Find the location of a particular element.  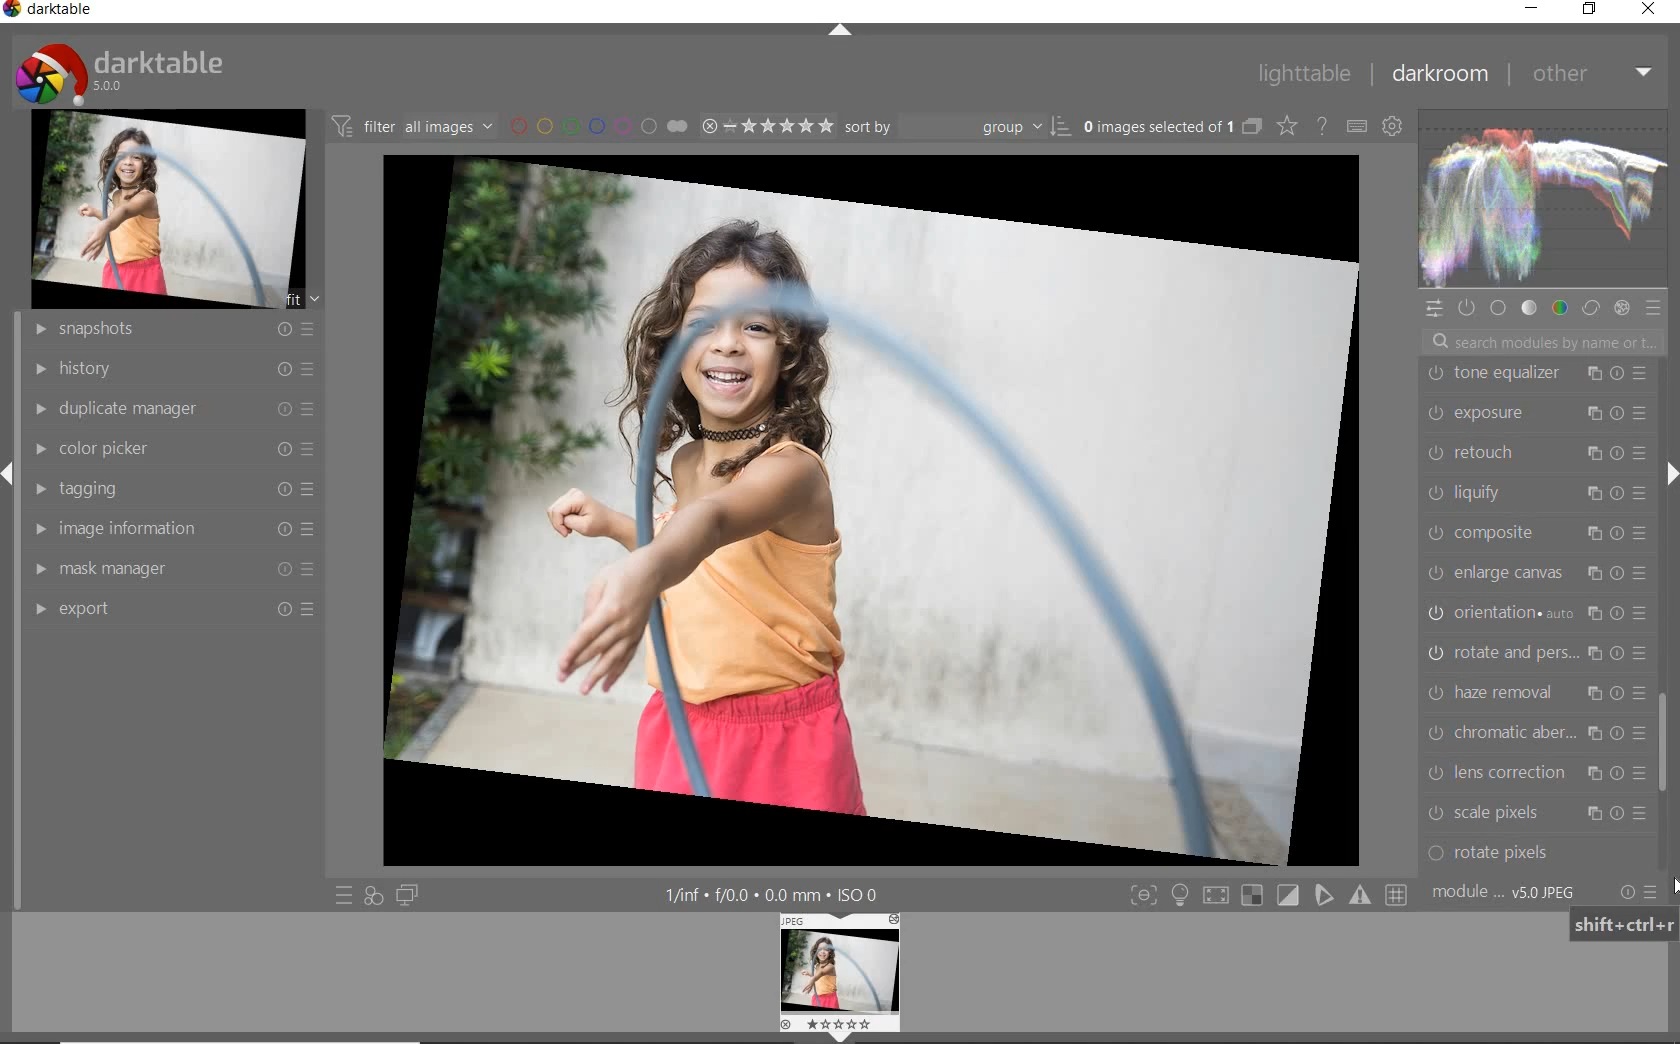

export is located at coordinates (175, 607).